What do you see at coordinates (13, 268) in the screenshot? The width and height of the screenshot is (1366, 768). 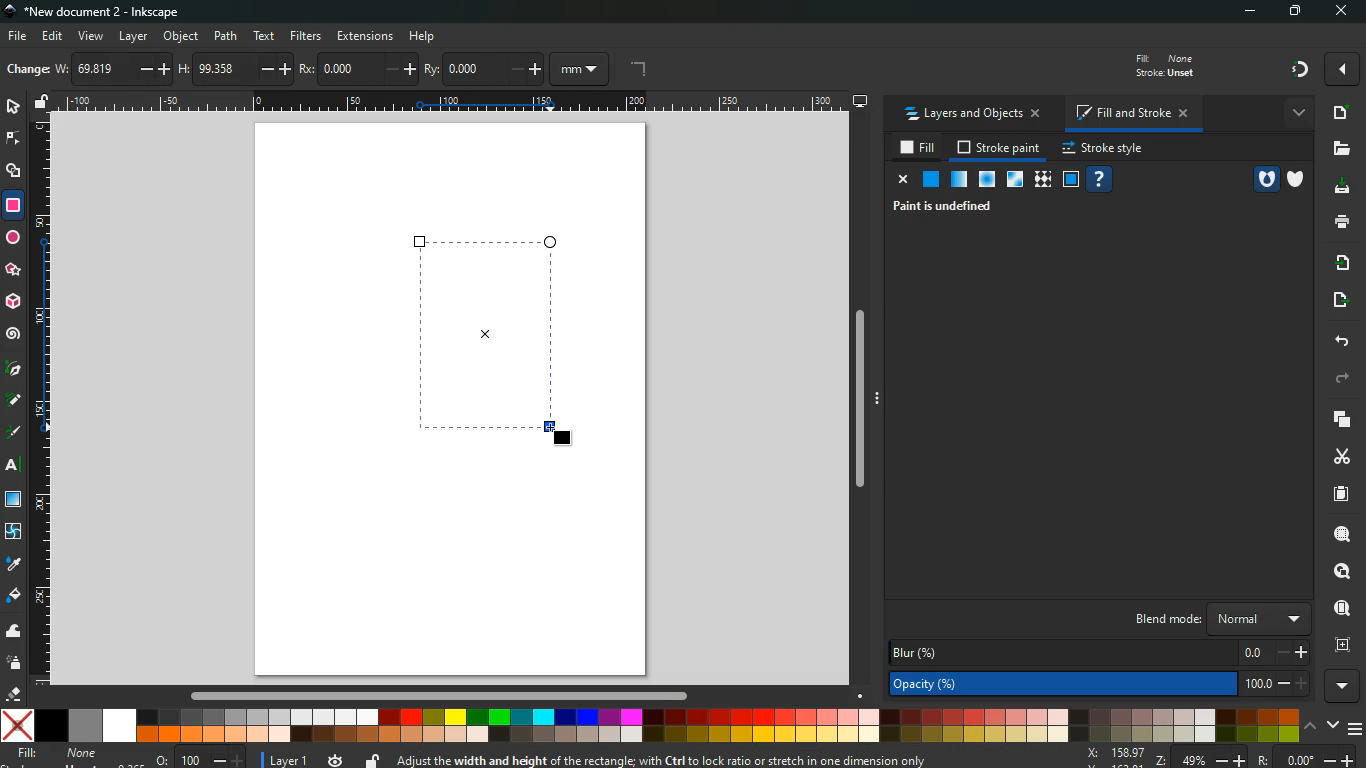 I see `star polygon` at bounding box center [13, 268].